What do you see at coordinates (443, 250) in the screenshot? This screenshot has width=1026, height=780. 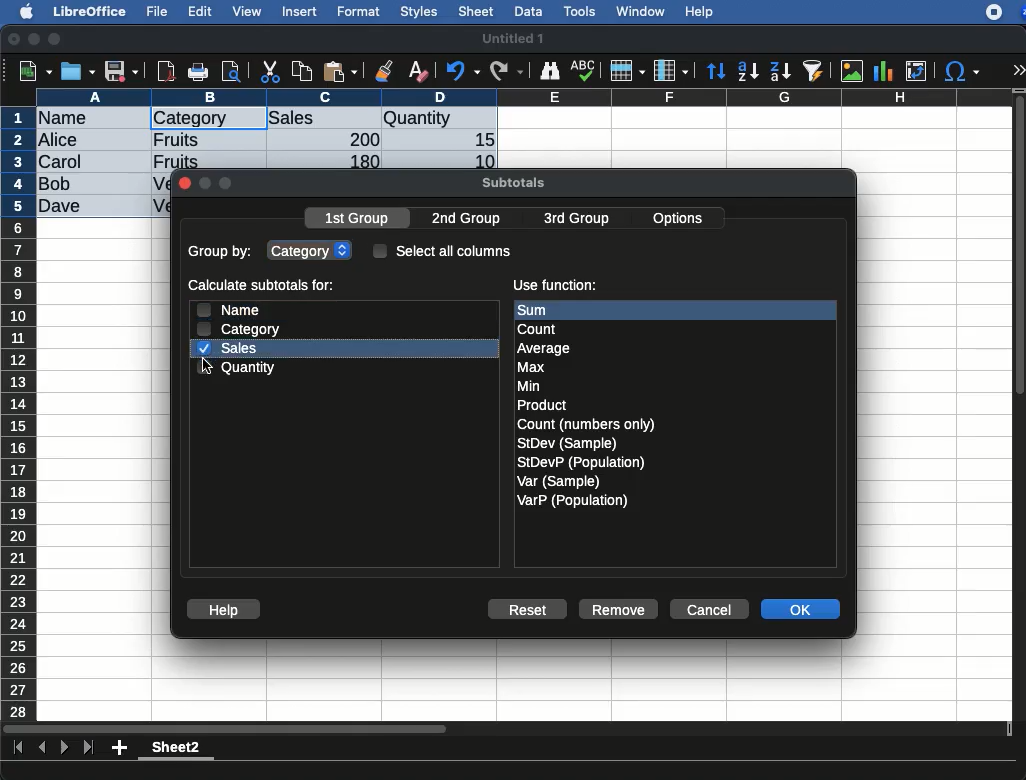 I see `select all columns` at bounding box center [443, 250].